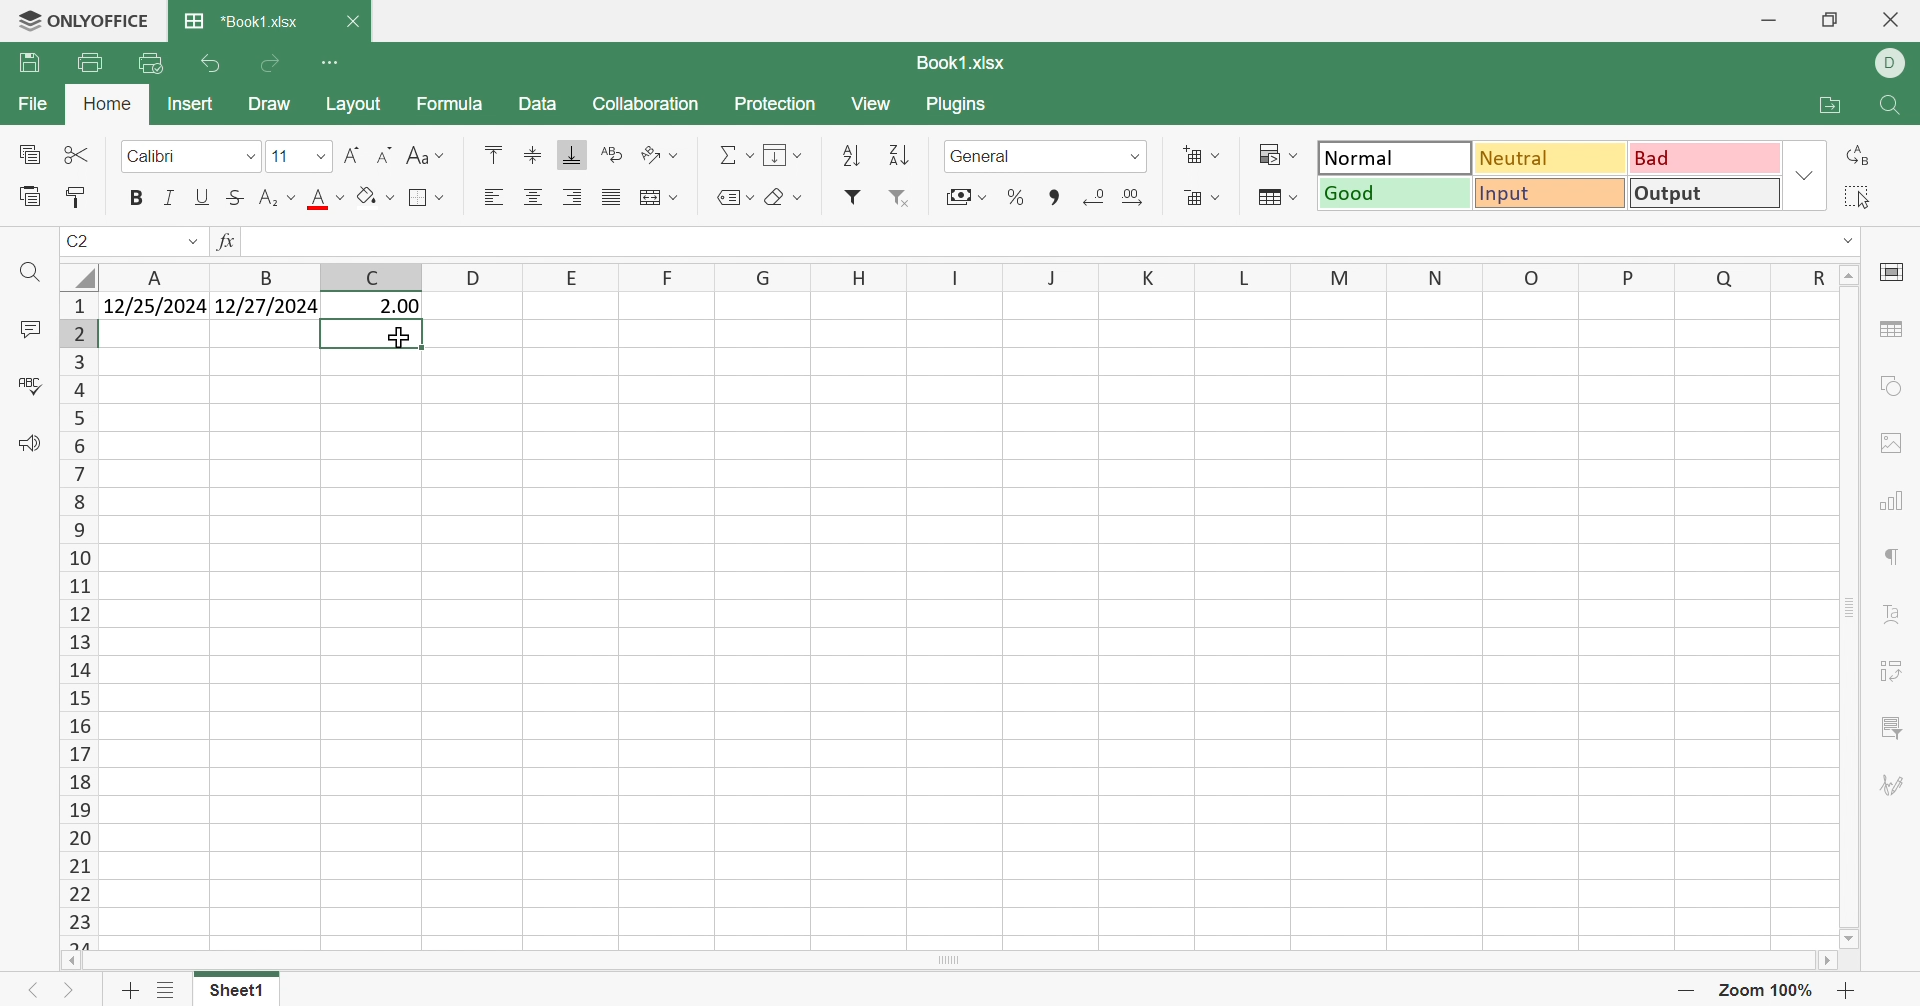 The height and width of the screenshot is (1006, 1920). I want to click on Filter, so click(855, 197).